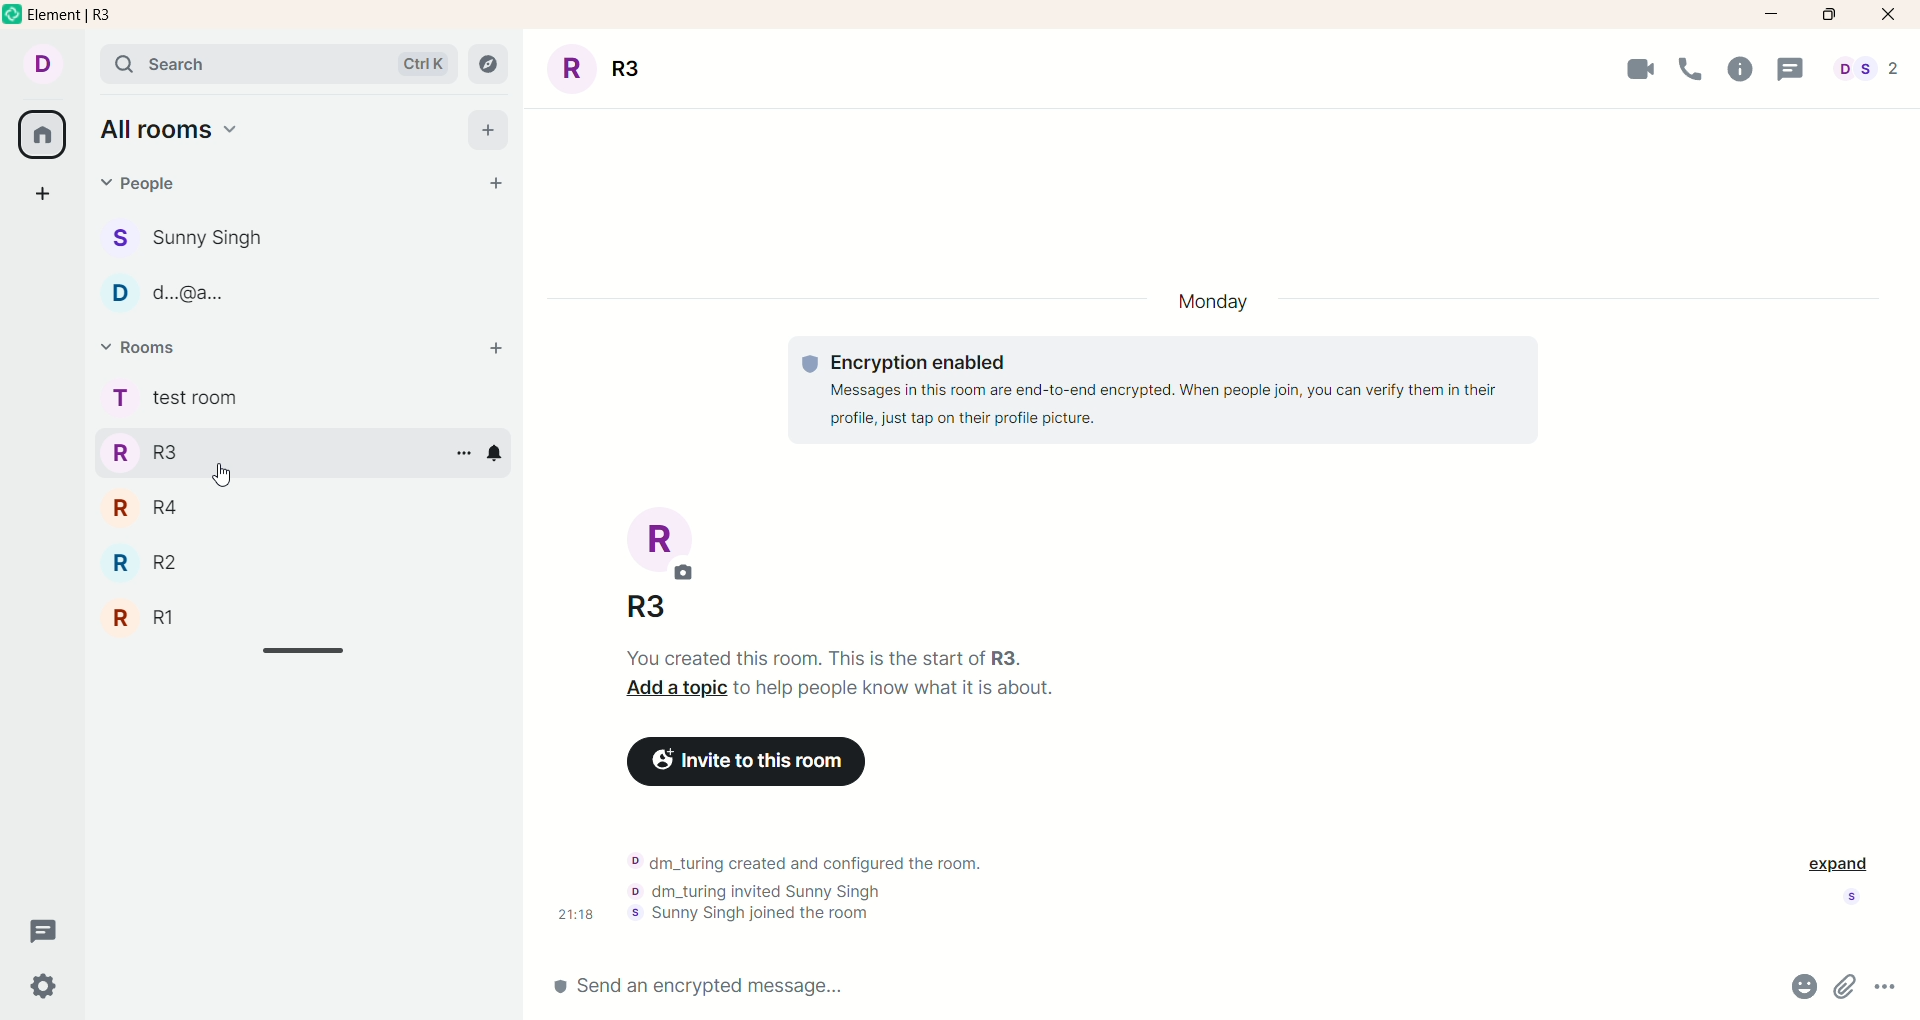  What do you see at coordinates (573, 917) in the screenshot?
I see `ime` at bounding box center [573, 917].